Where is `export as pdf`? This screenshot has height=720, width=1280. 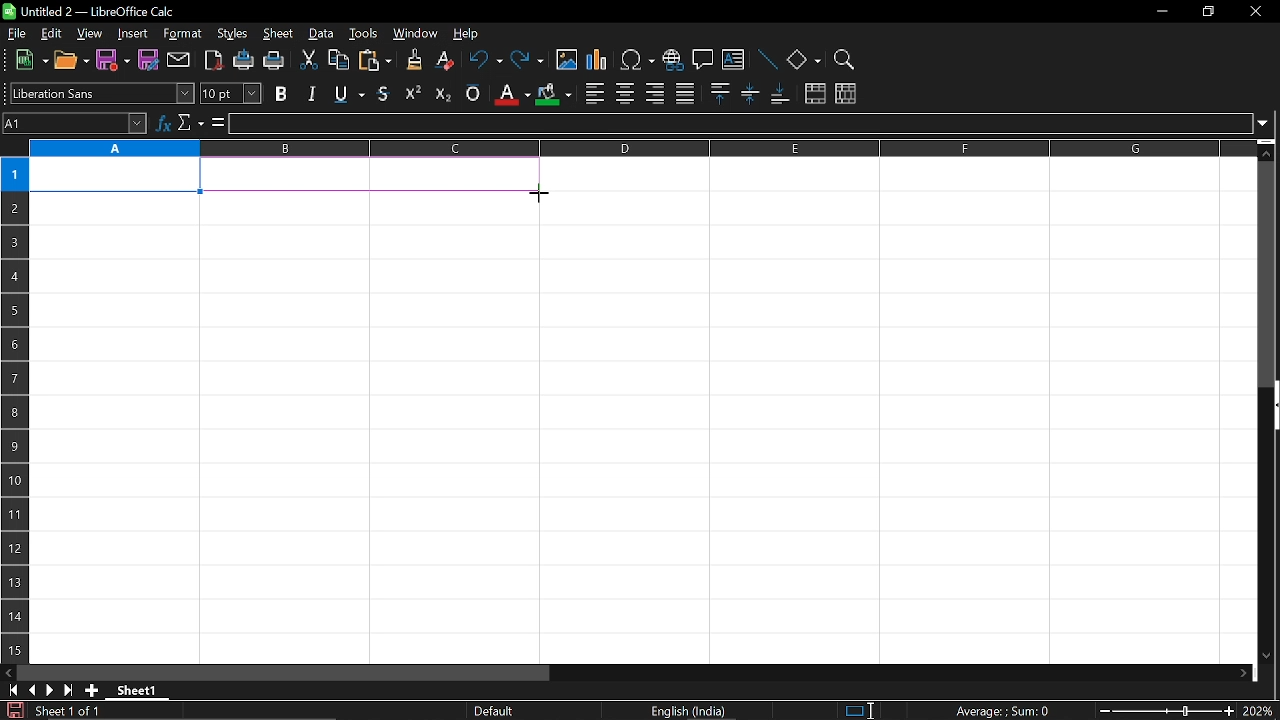 export as pdf is located at coordinates (210, 60).